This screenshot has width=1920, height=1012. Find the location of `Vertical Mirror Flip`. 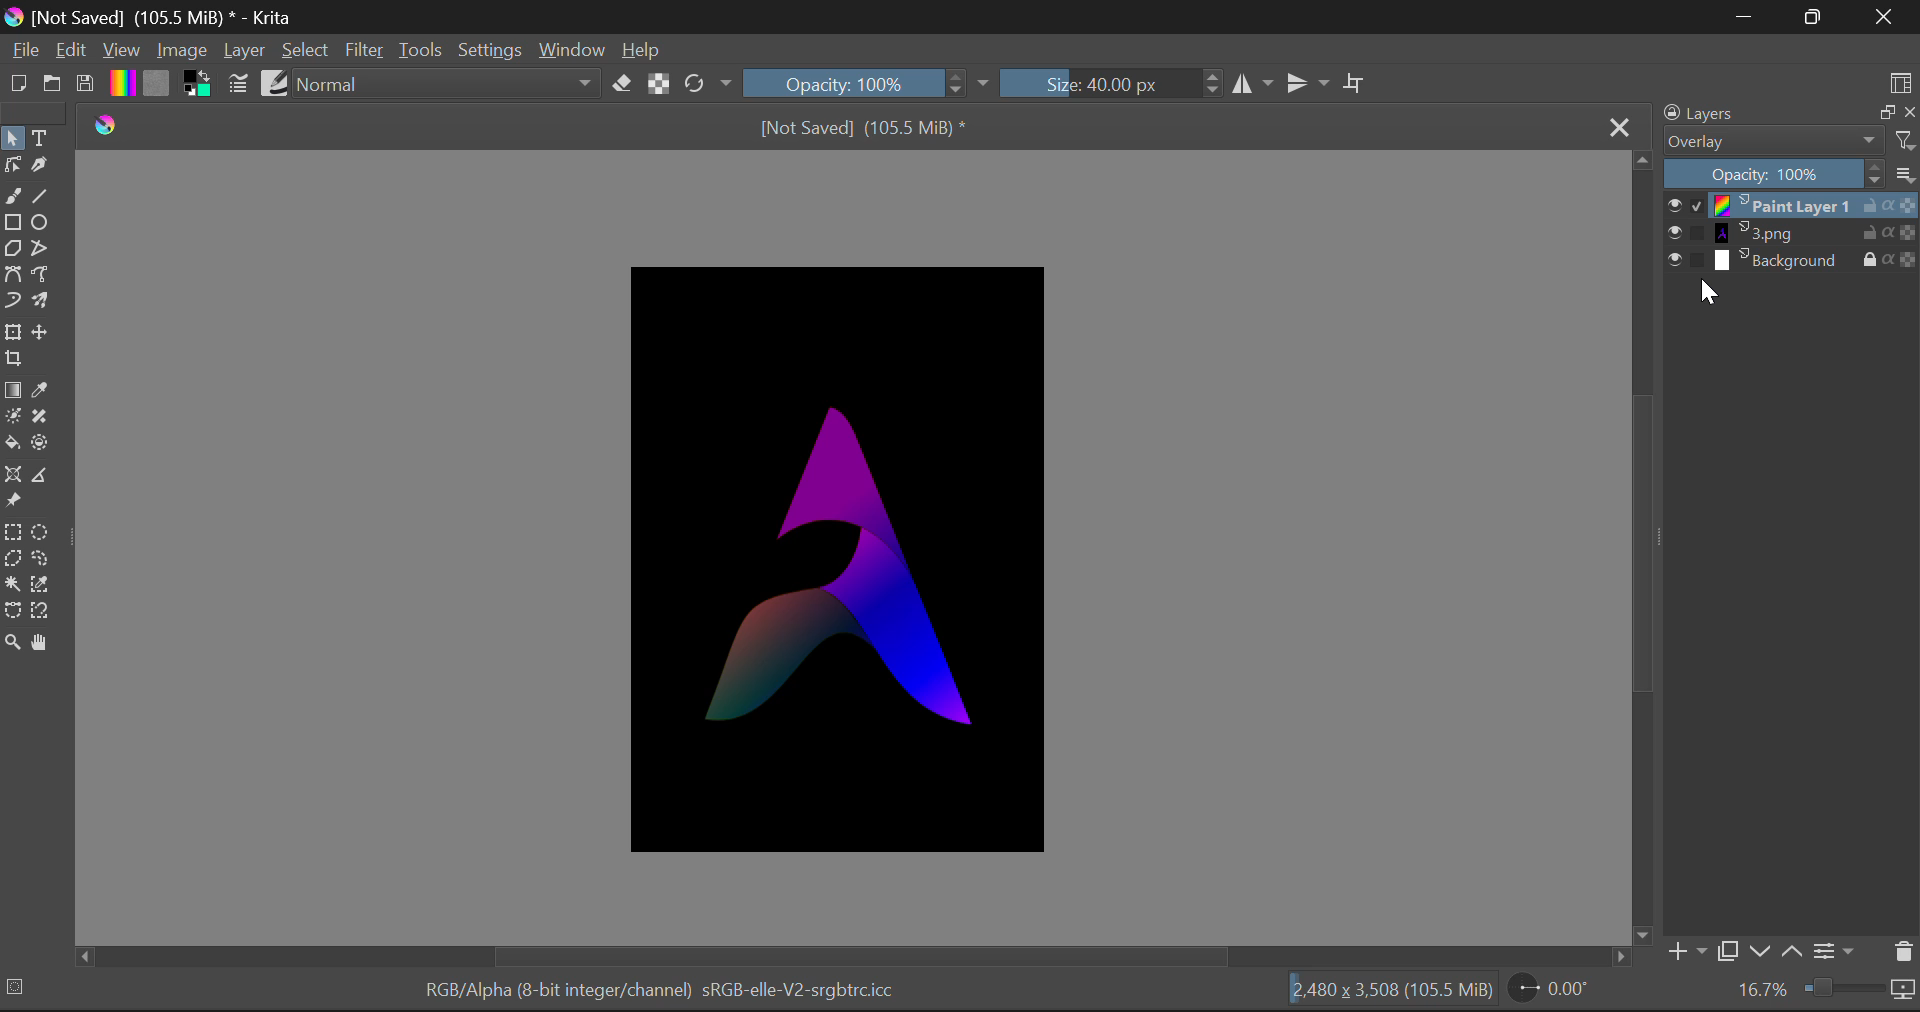

Vertical Mirror Flip is located at coordinates (1250, 85).